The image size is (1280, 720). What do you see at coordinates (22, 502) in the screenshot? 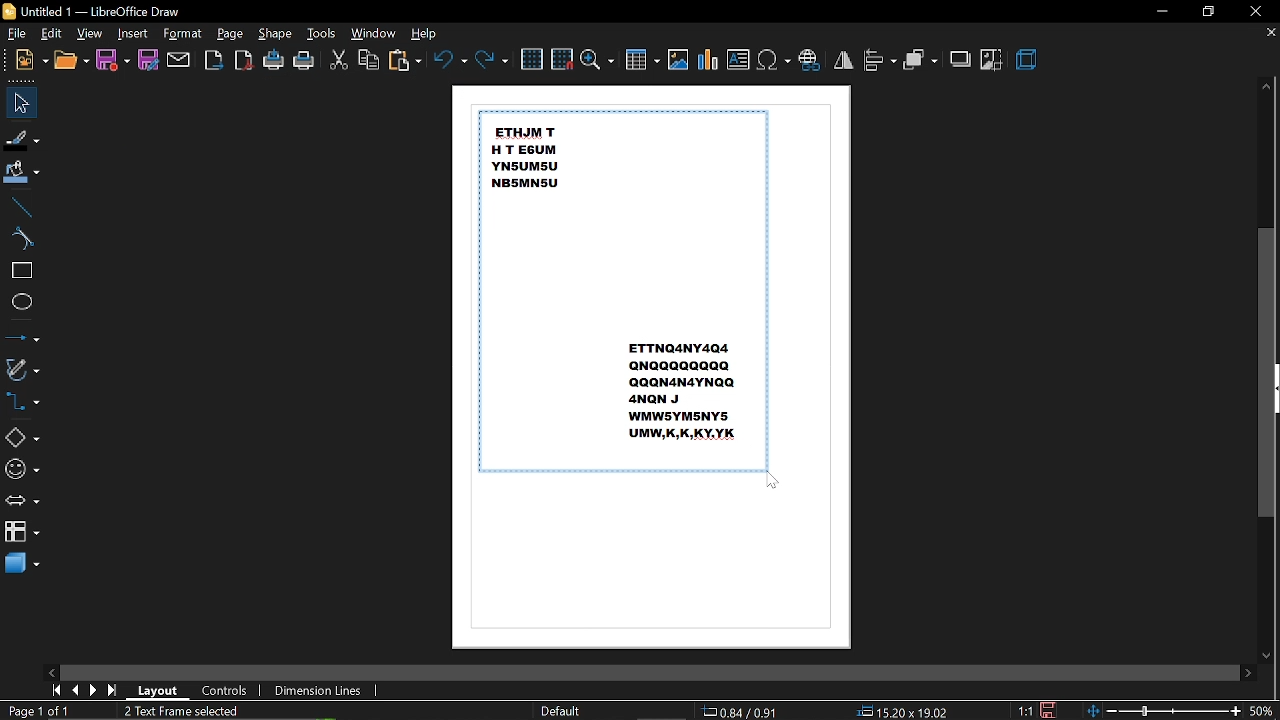
I see `arrows` at bounding box center [22, 502].